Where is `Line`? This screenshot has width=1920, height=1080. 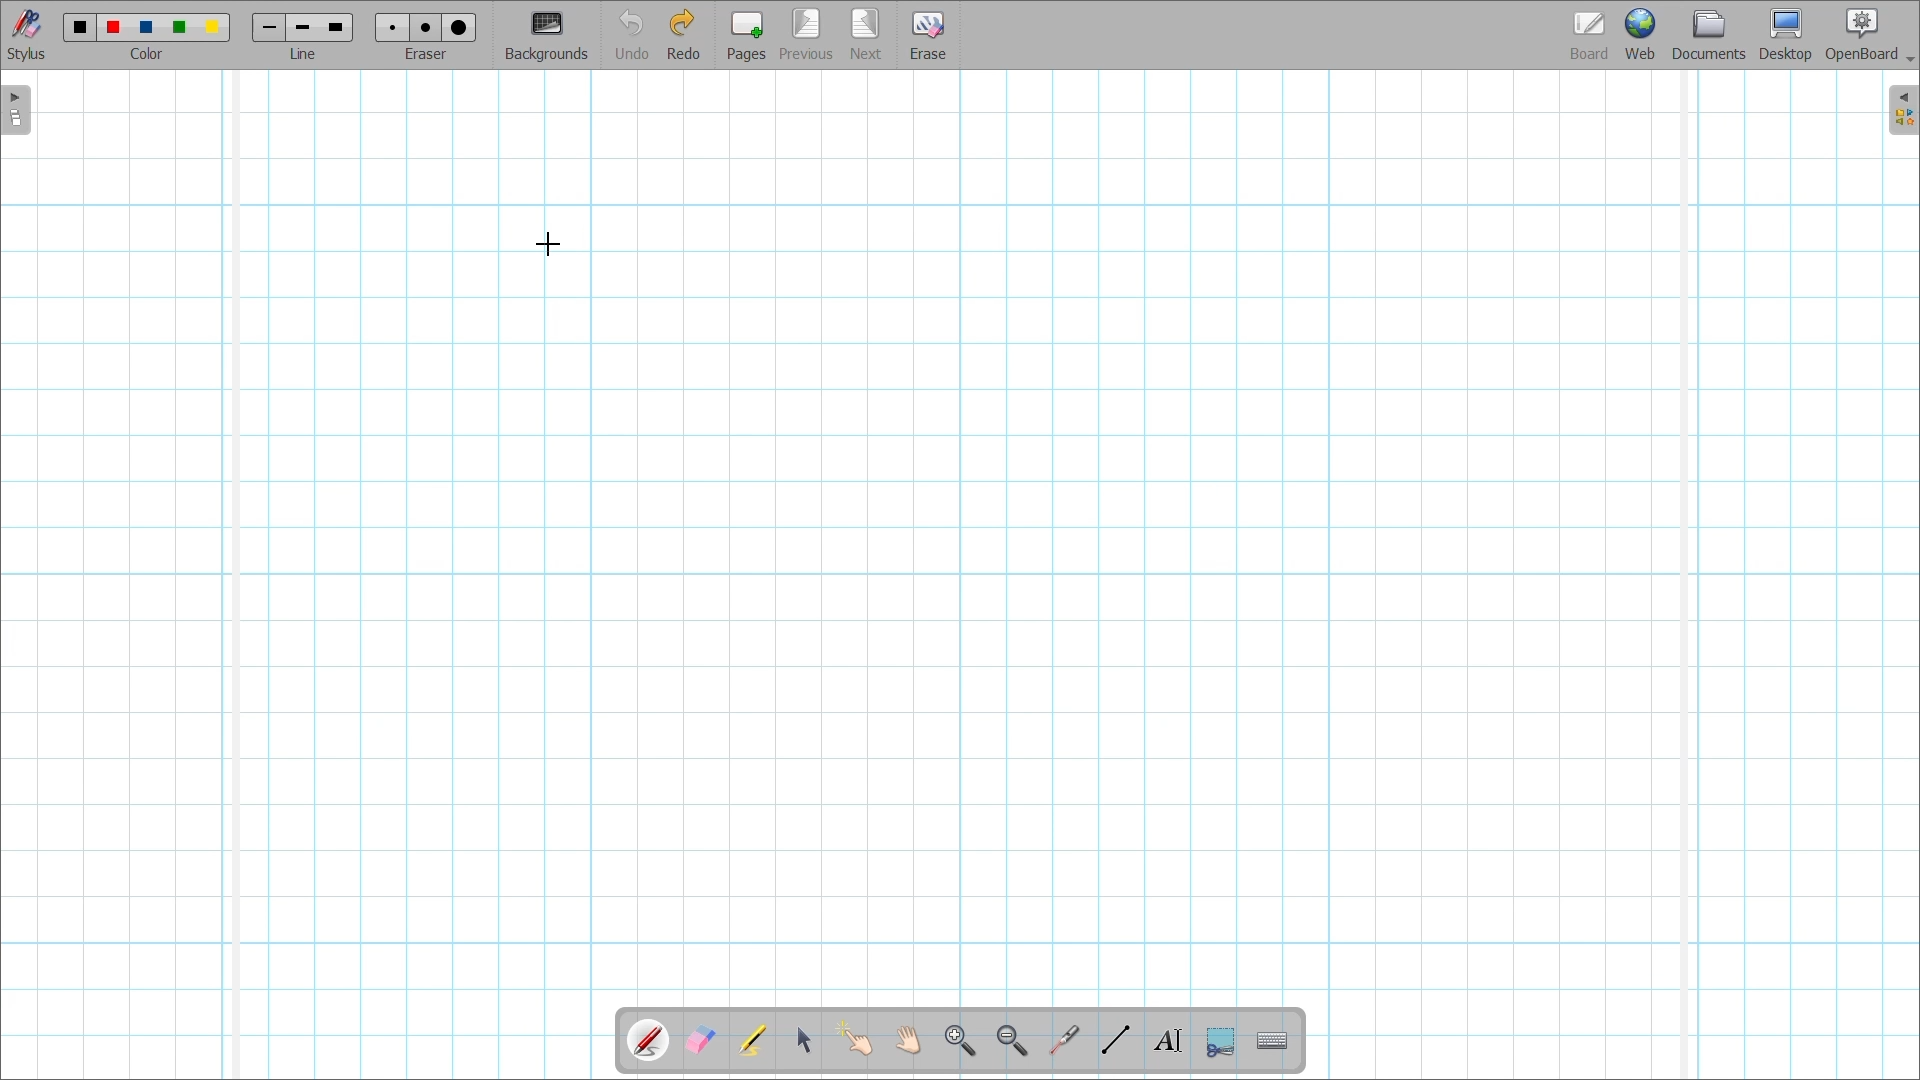 Line is located at coordinates (304, 54).